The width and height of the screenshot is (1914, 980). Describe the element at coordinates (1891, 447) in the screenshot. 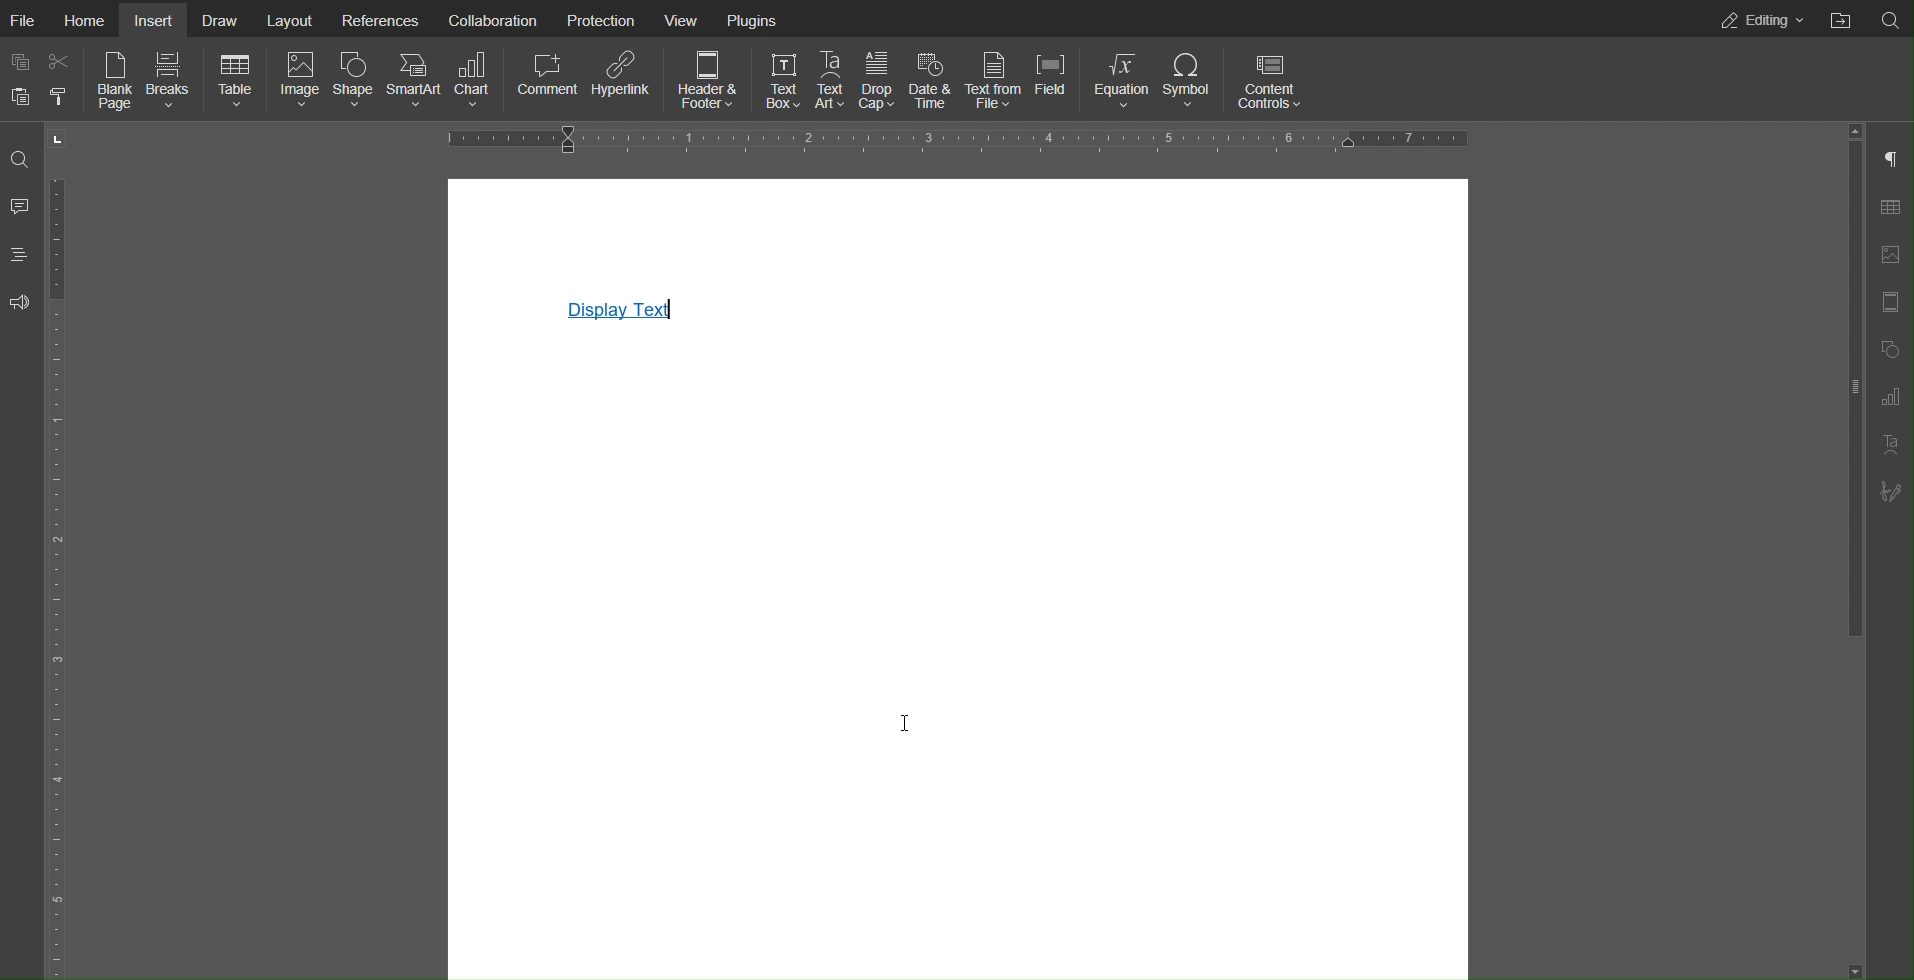

I see `Text Art` at that location.